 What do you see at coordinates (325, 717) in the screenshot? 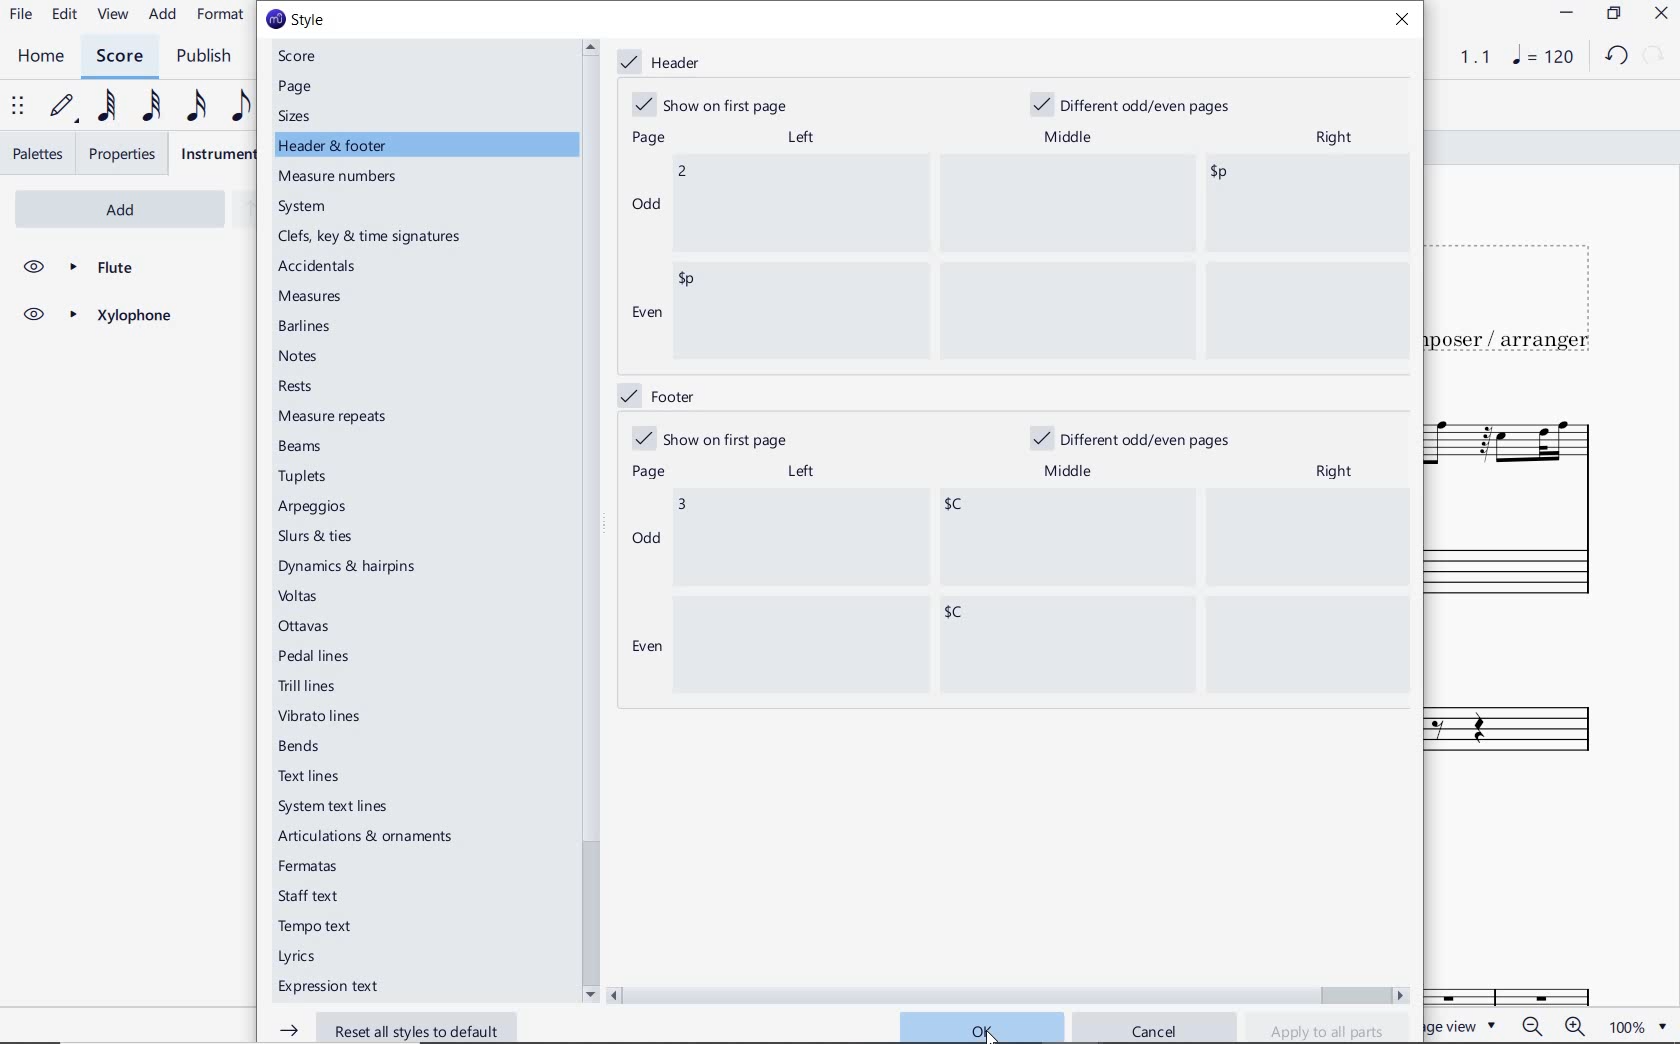
I see `vibrato lines` at bounding box center [325, 717].